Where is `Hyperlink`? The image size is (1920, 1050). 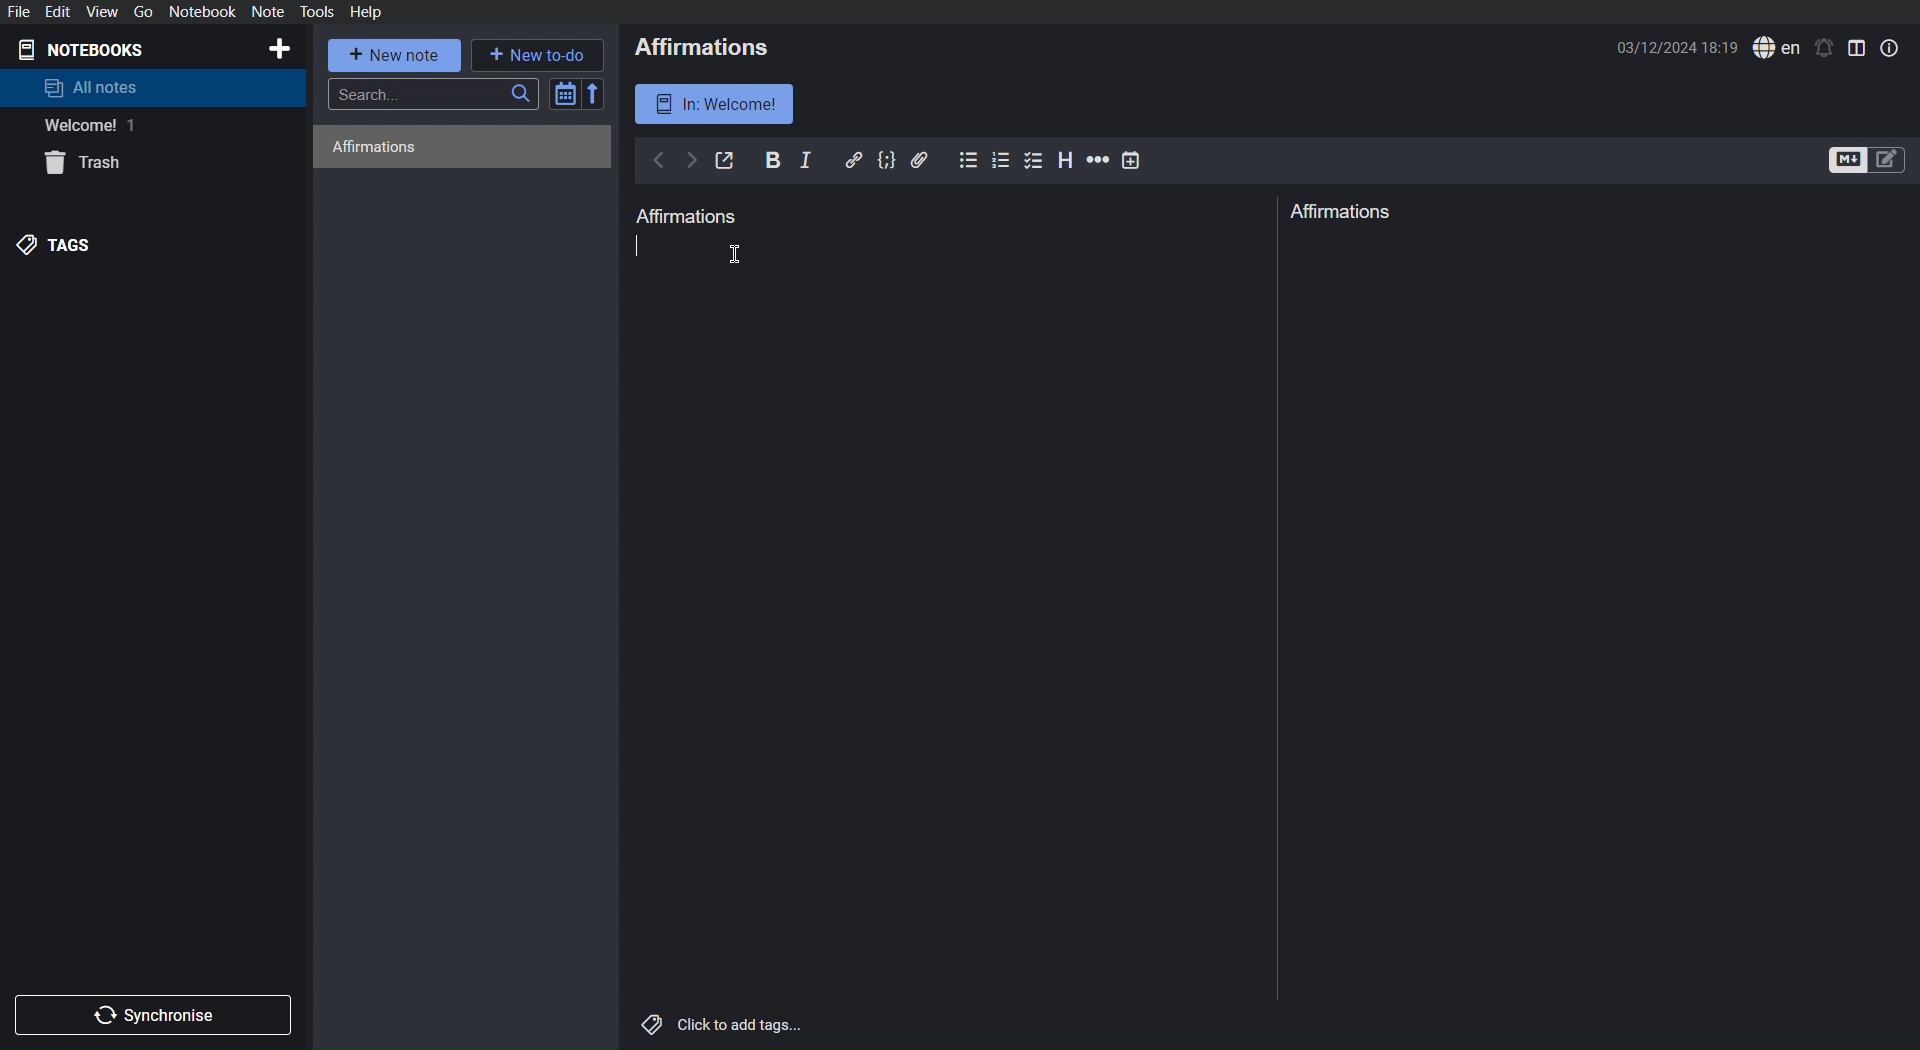 Hyperlink is located at coordinates (854, 160).